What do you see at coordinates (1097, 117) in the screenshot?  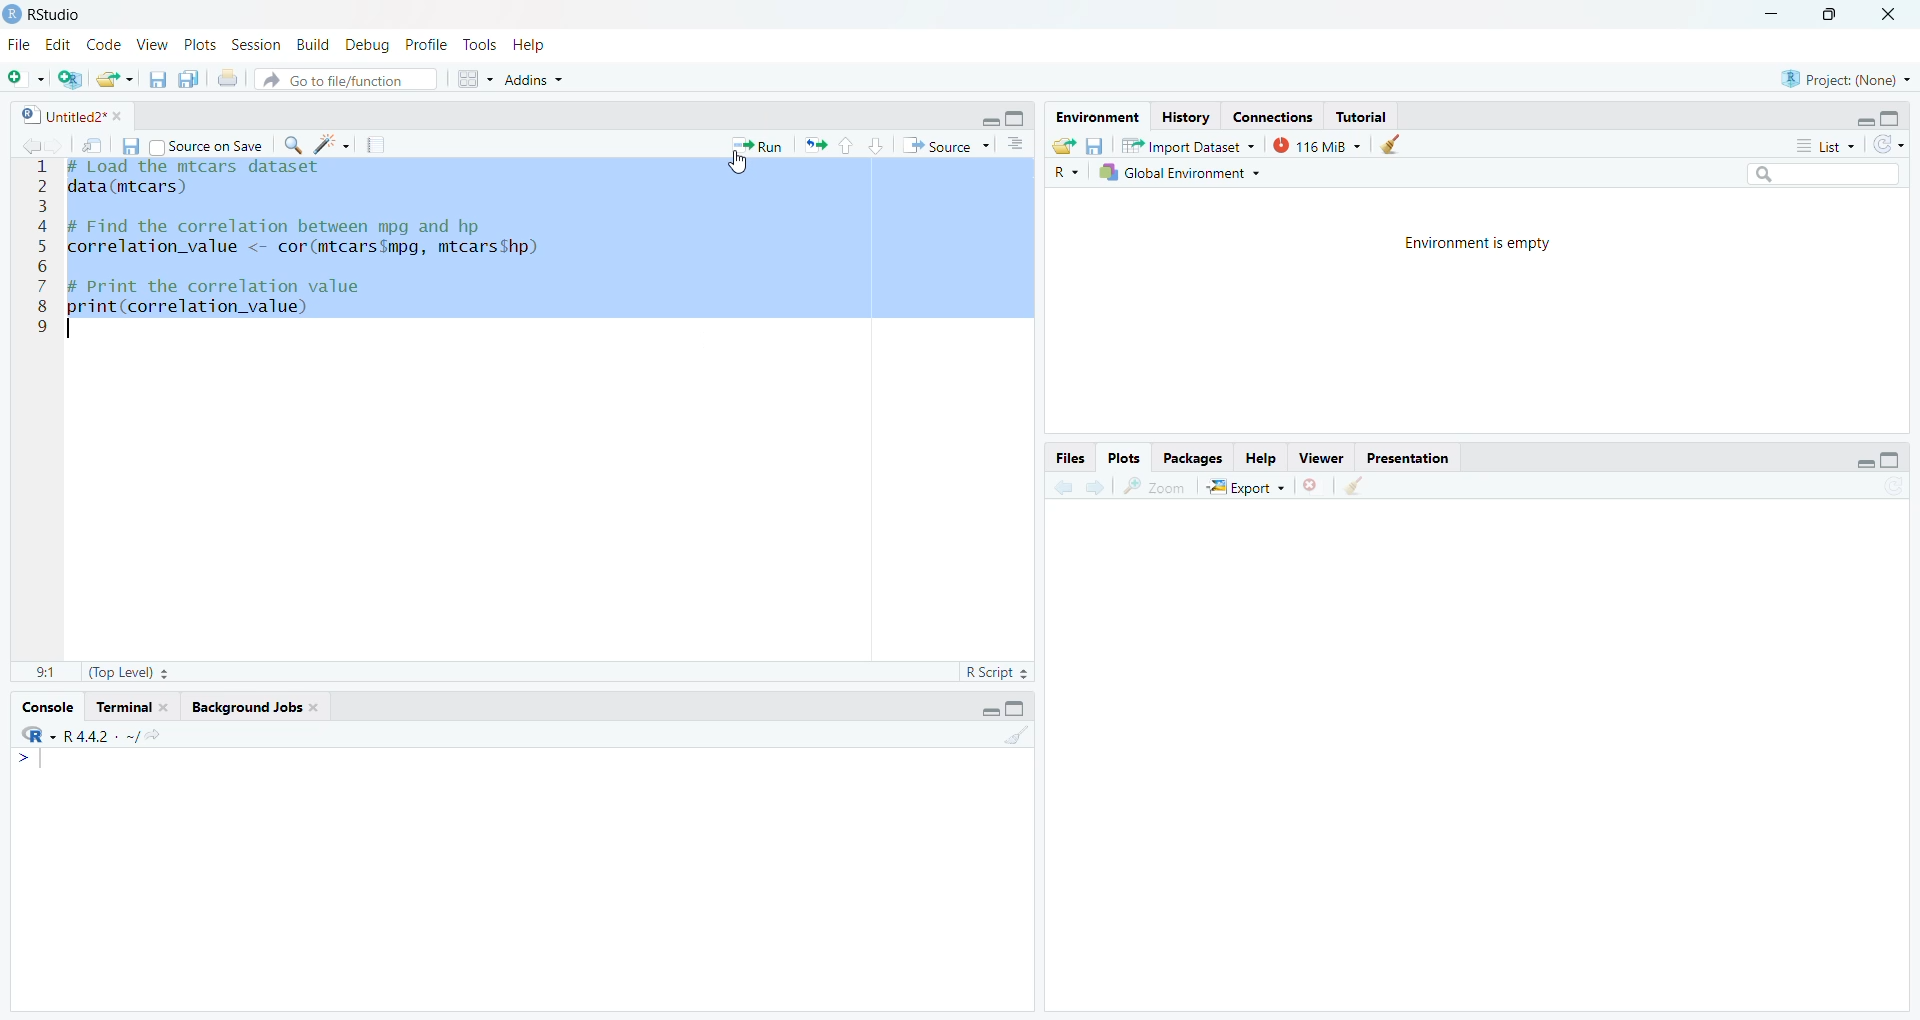 I see `Environment` at bounding box center [1097, 117].